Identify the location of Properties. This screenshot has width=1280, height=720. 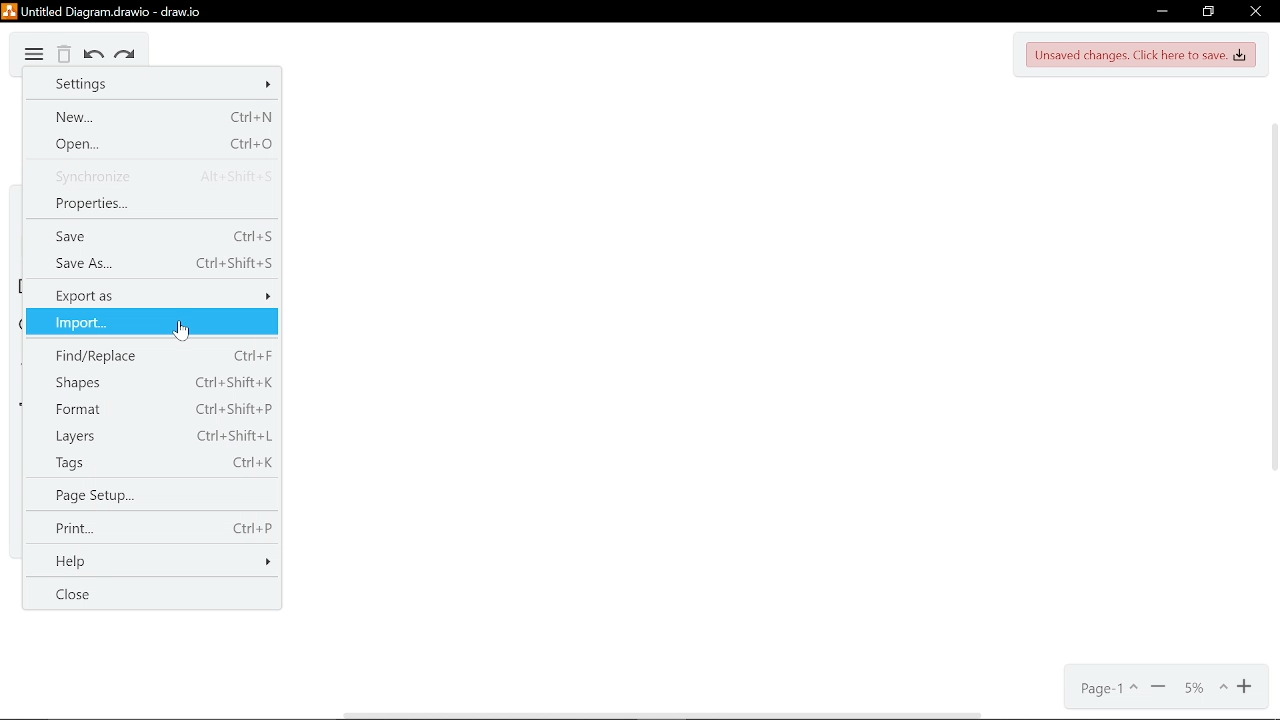
(151, 205).